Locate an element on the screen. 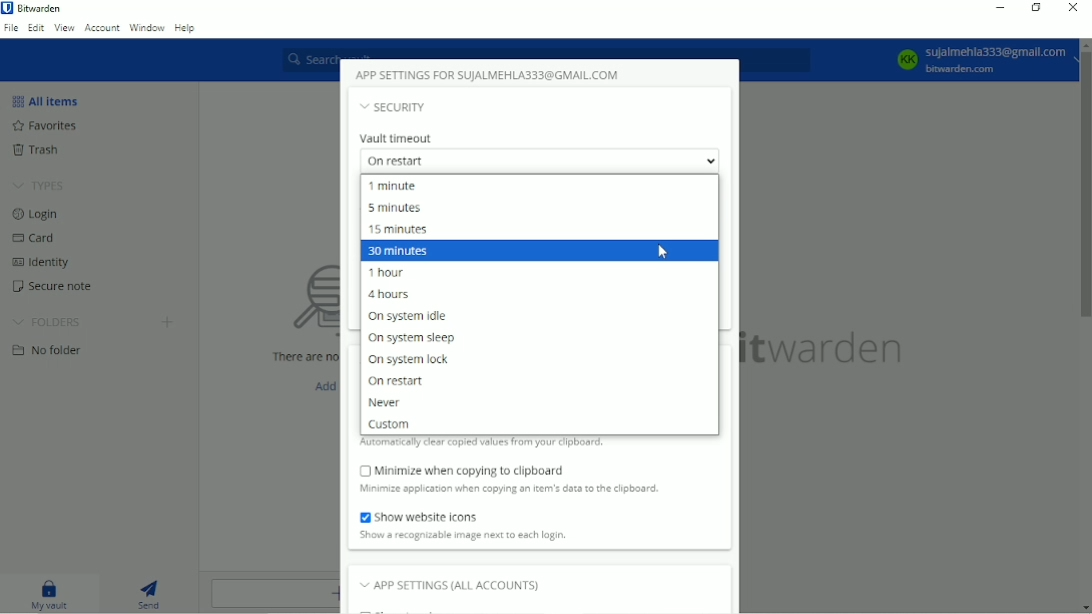 This screenshot has height=614, width=1092. Minimize is located at coordinates (1000, 8).